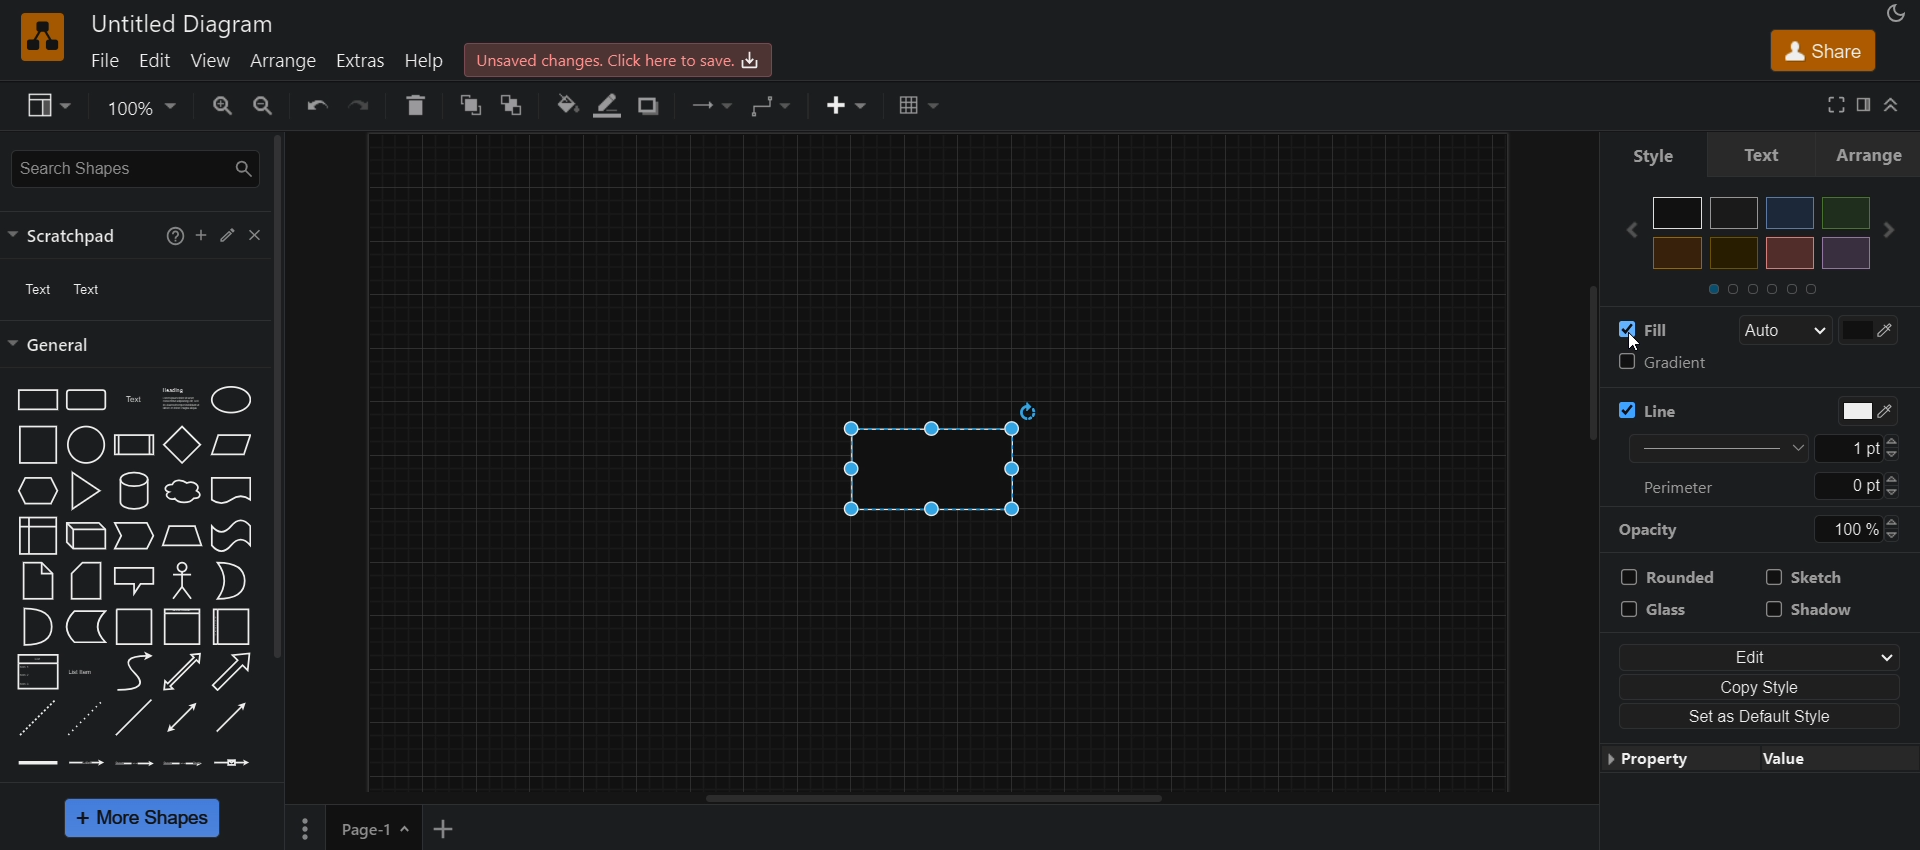 The height and width of the screenshot is (850, 1920). I want to click on text, so click(1664, 158).